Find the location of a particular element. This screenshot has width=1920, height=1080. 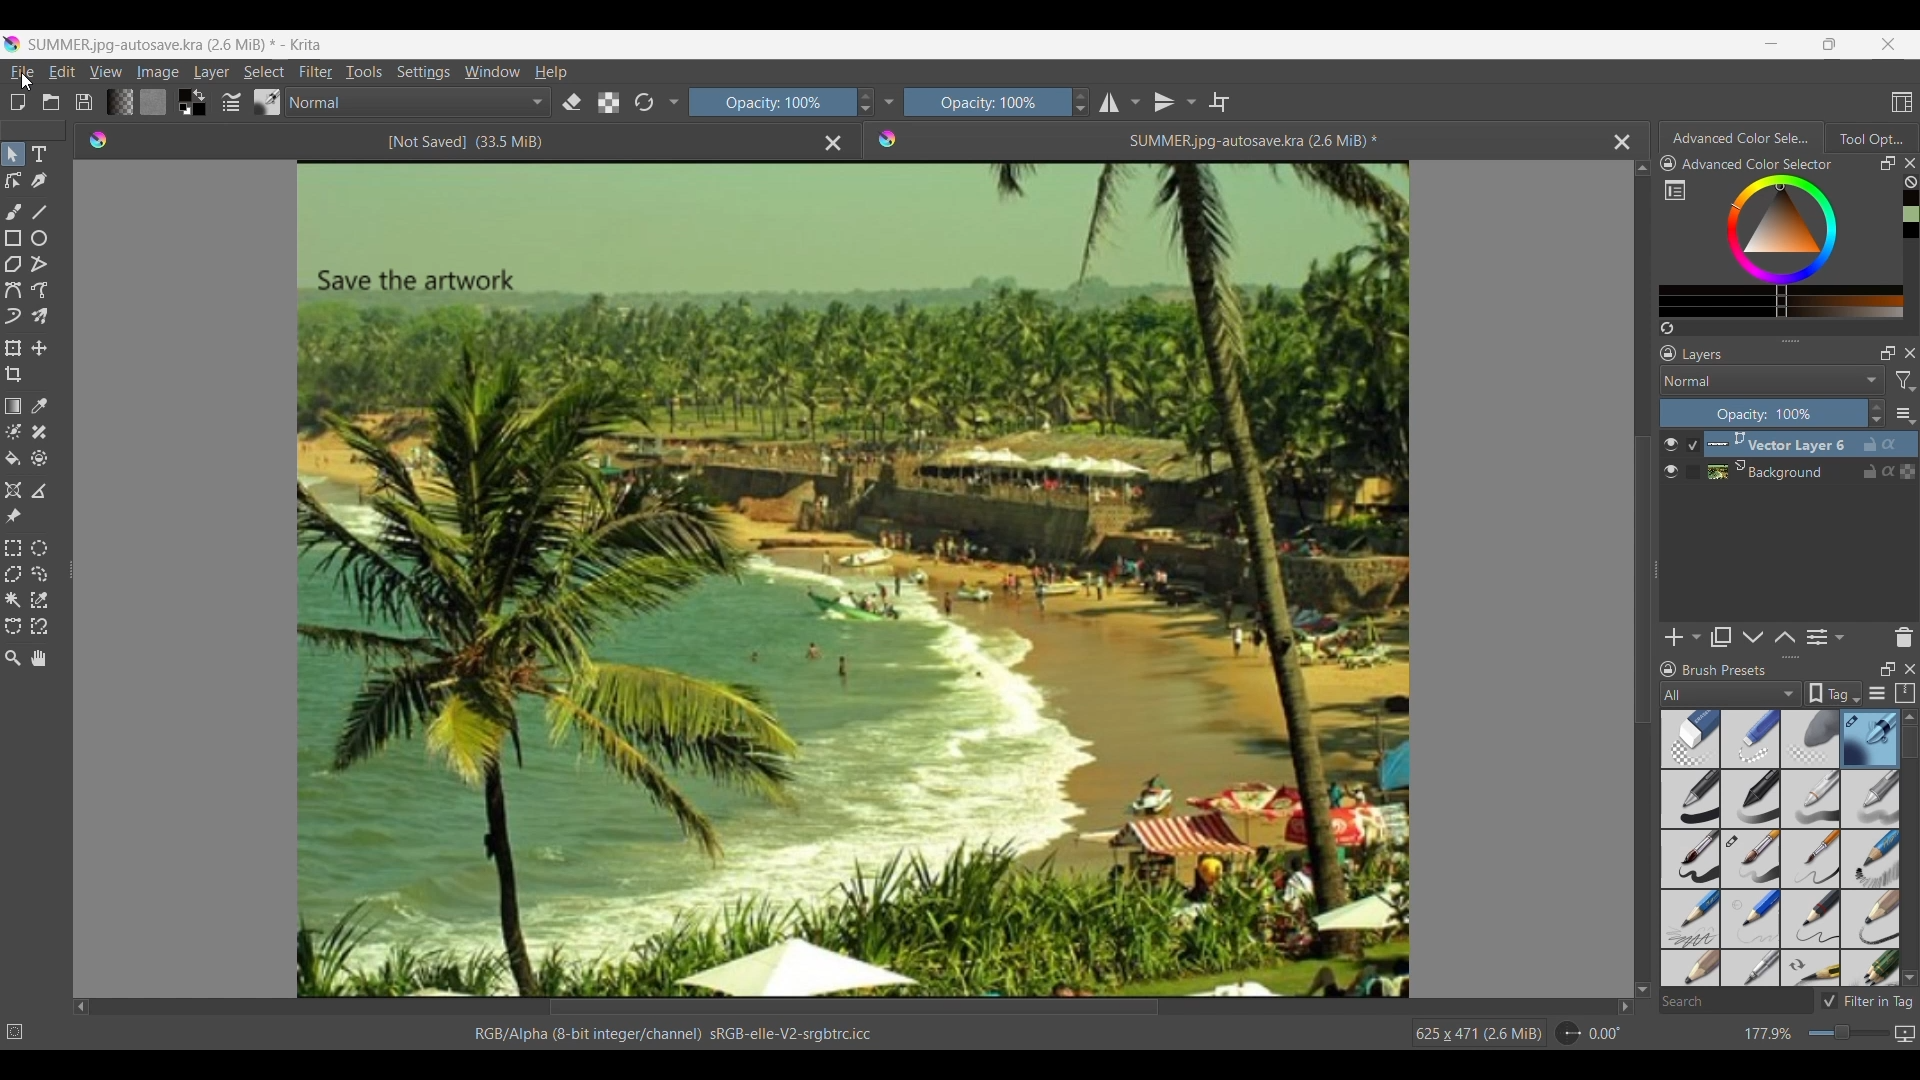

Smart patch tool is located at coordinates (39, 432).